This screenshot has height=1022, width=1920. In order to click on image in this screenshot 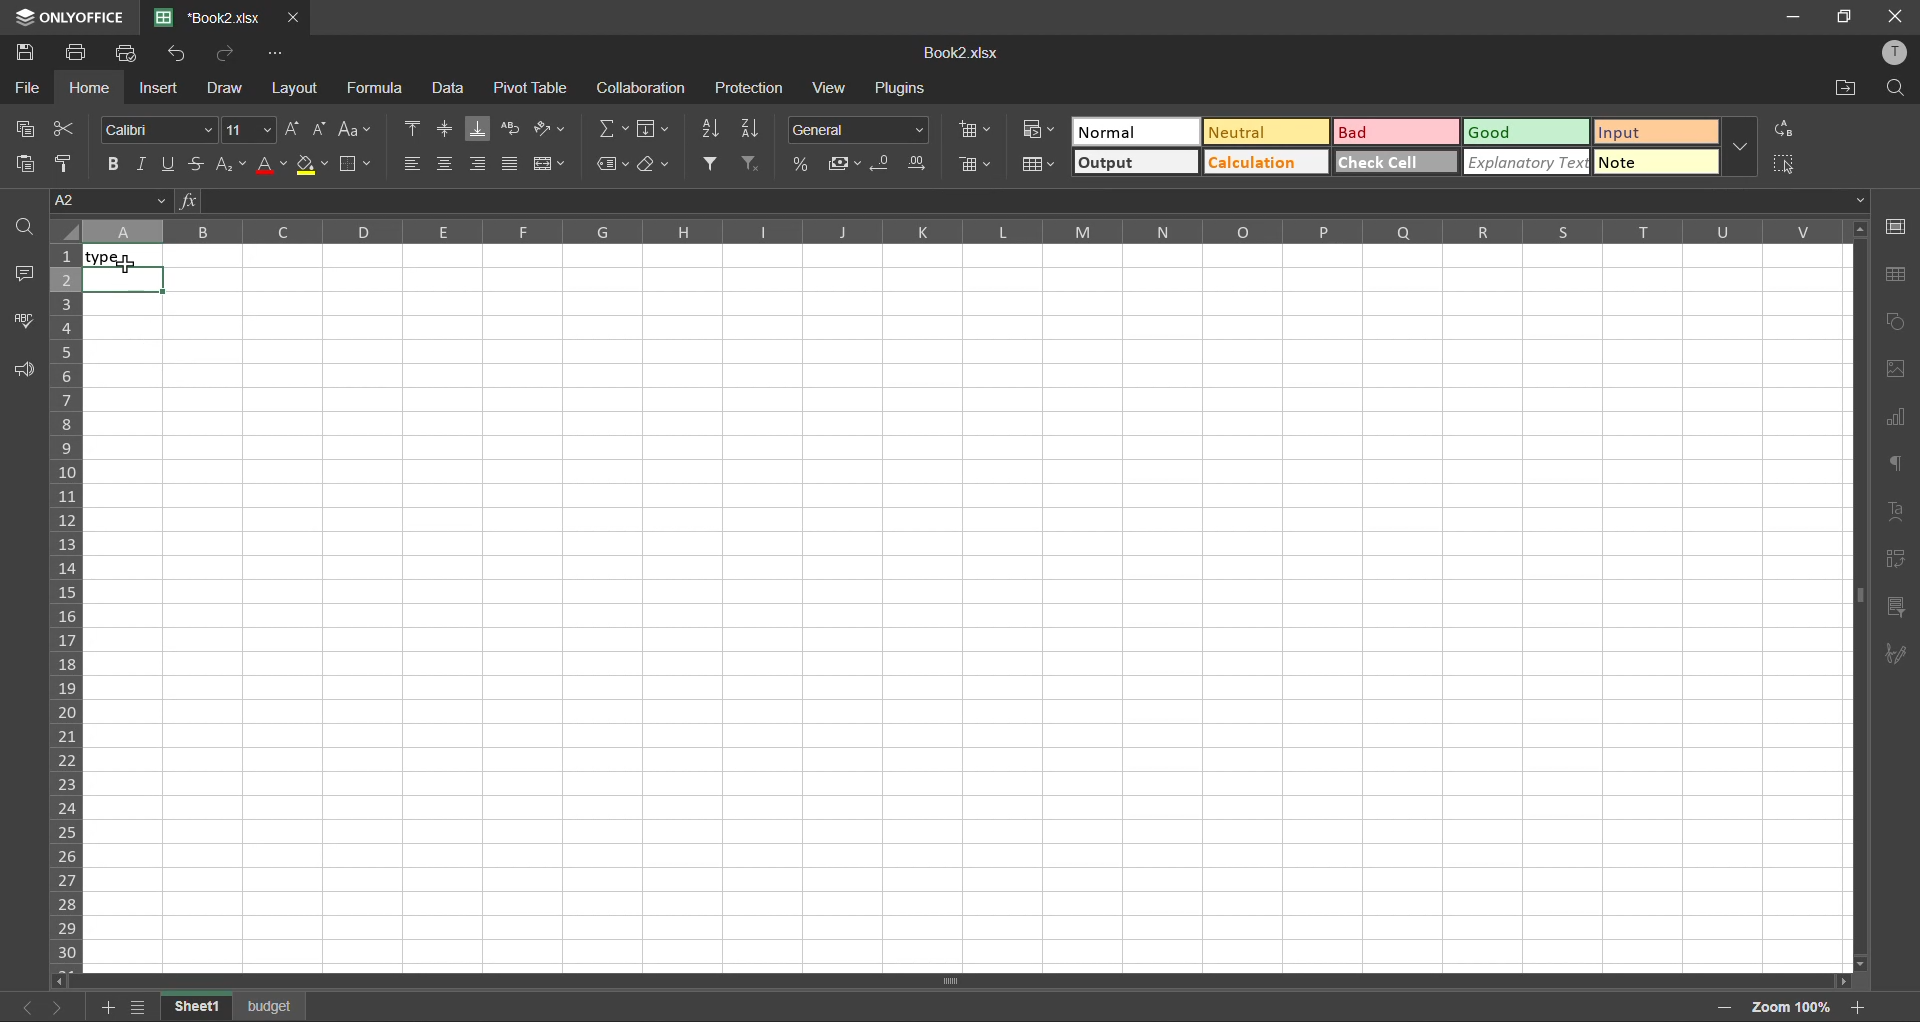, I will do `click(1901, 370)`.